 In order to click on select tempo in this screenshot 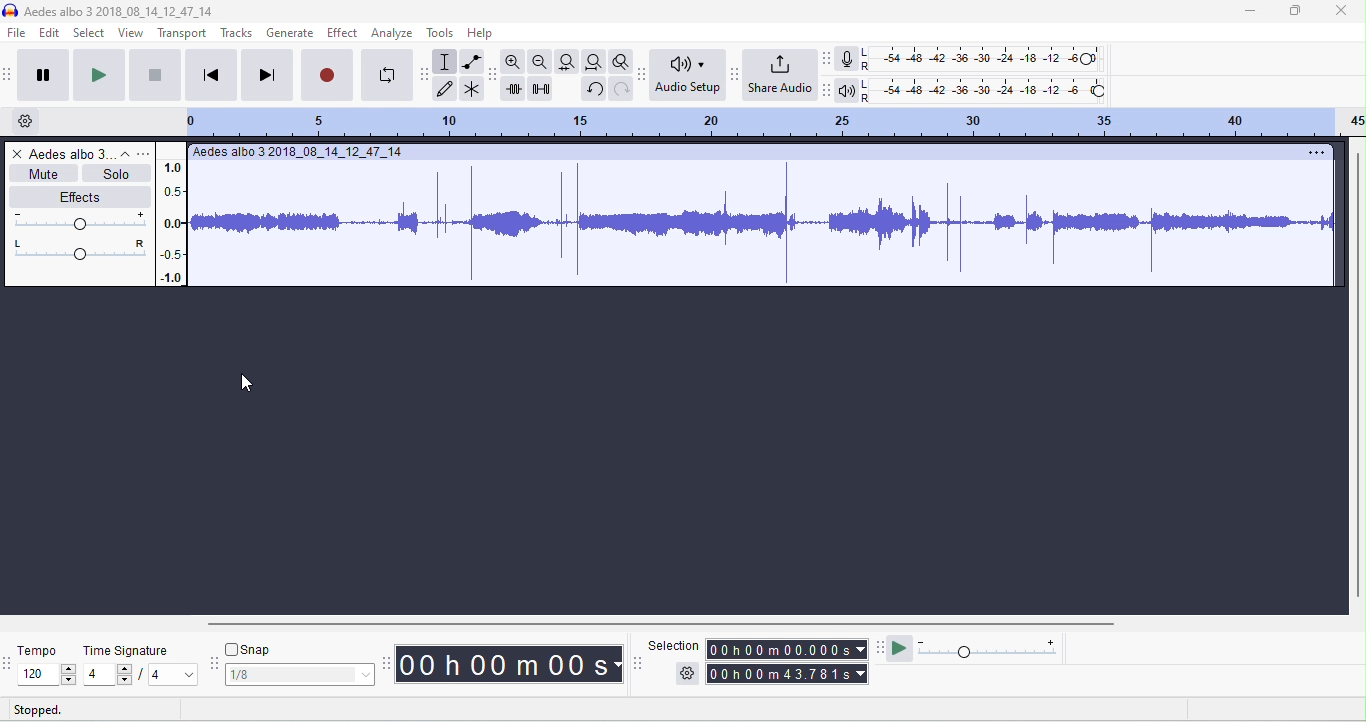, I will do `click(46, 673)`.